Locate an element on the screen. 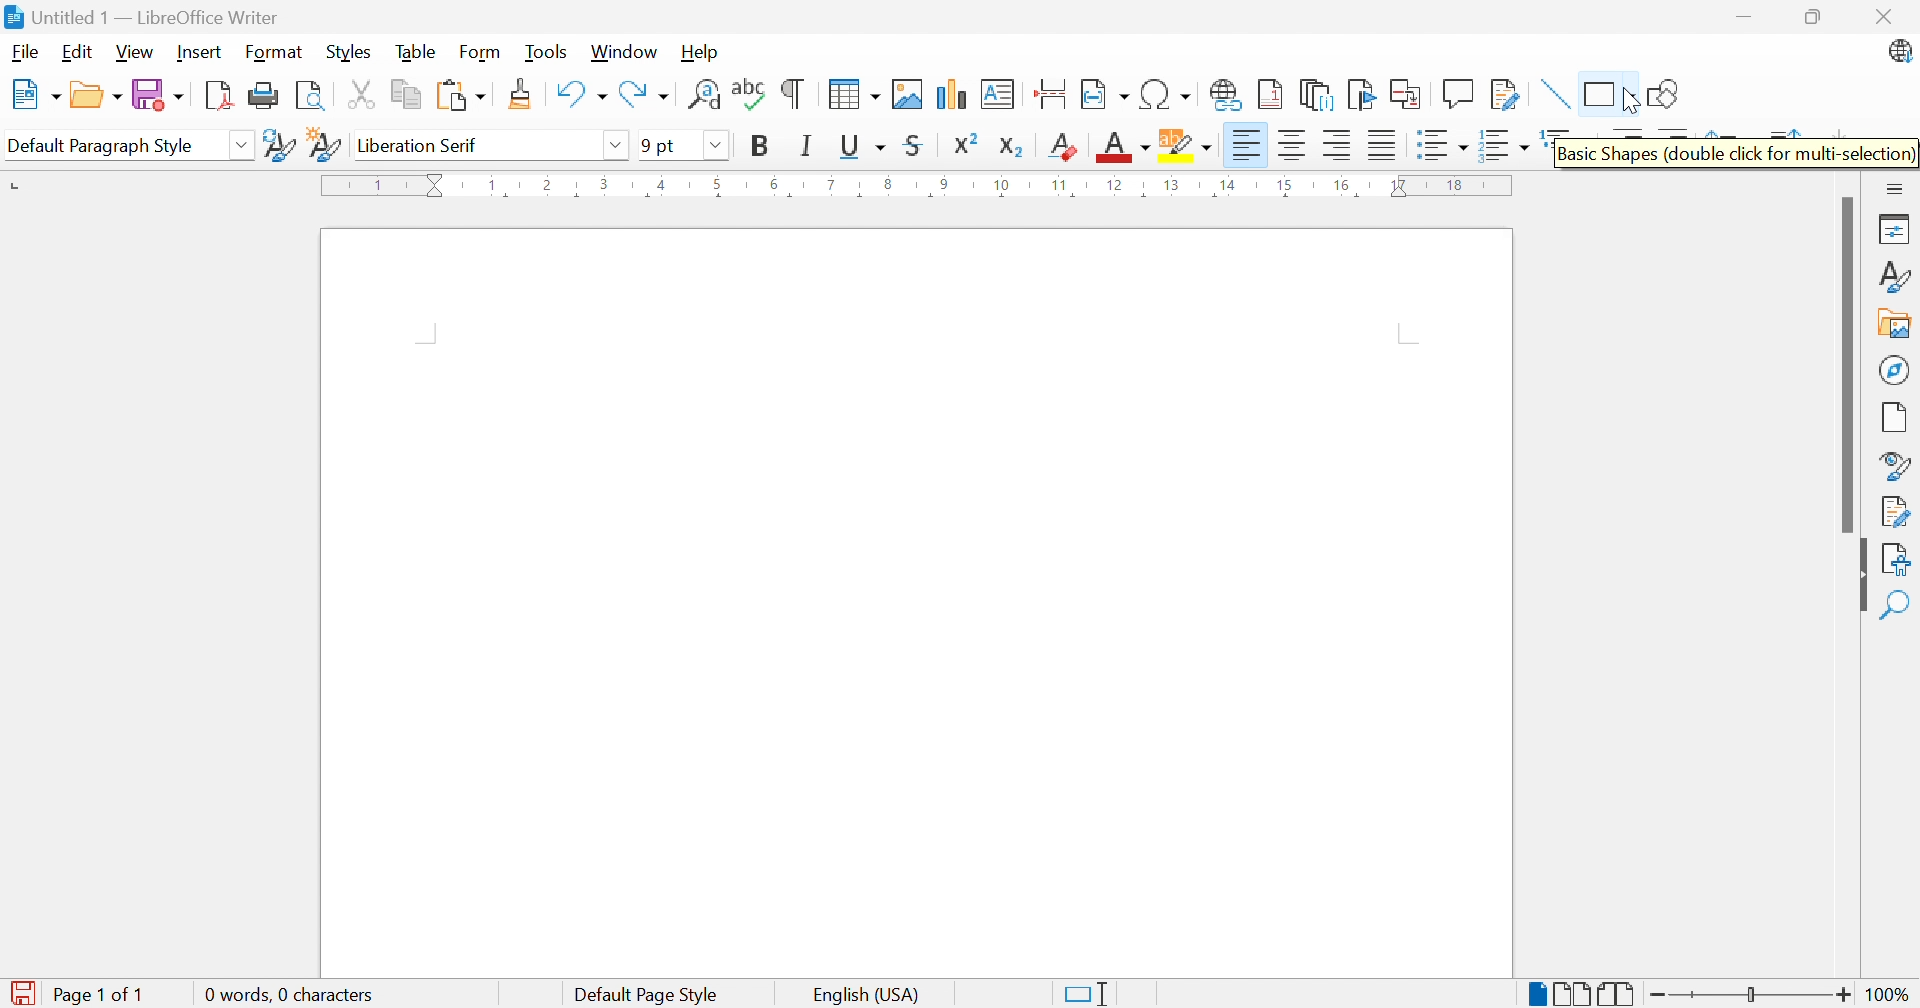 The height and width of the screenshot is (1008, 1920). Styles is located at coordinates (1897, 278).